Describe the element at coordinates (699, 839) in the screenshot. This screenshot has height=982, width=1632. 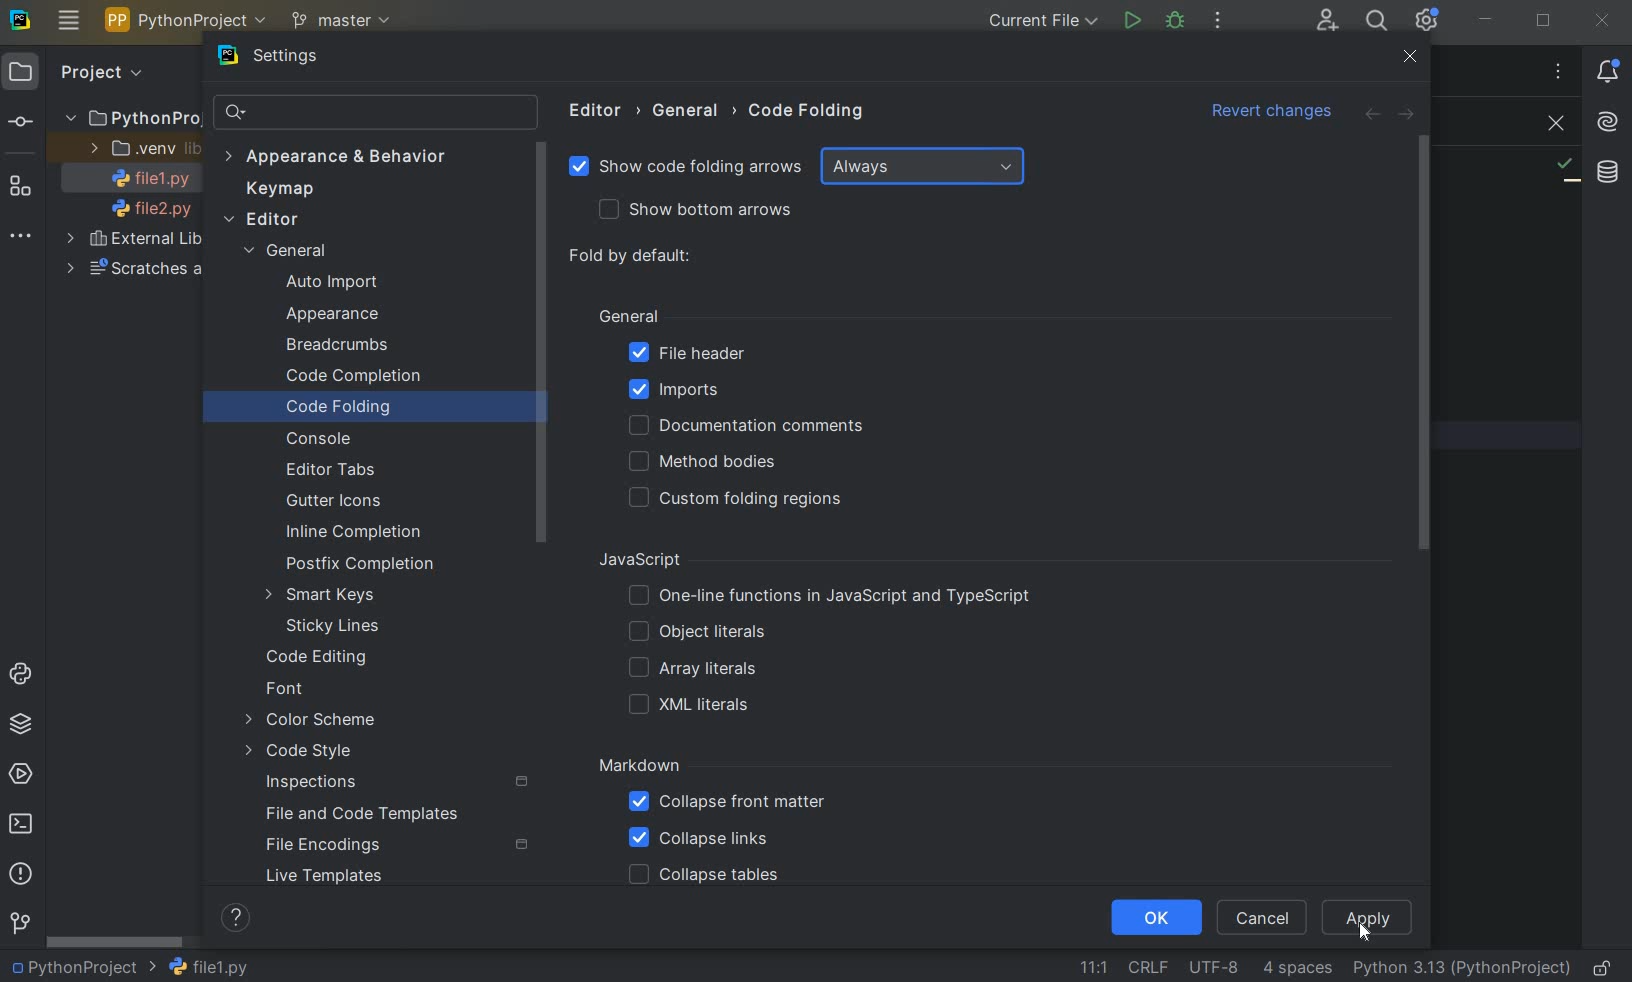
I see `COLLAPSE LINKS` at that location.